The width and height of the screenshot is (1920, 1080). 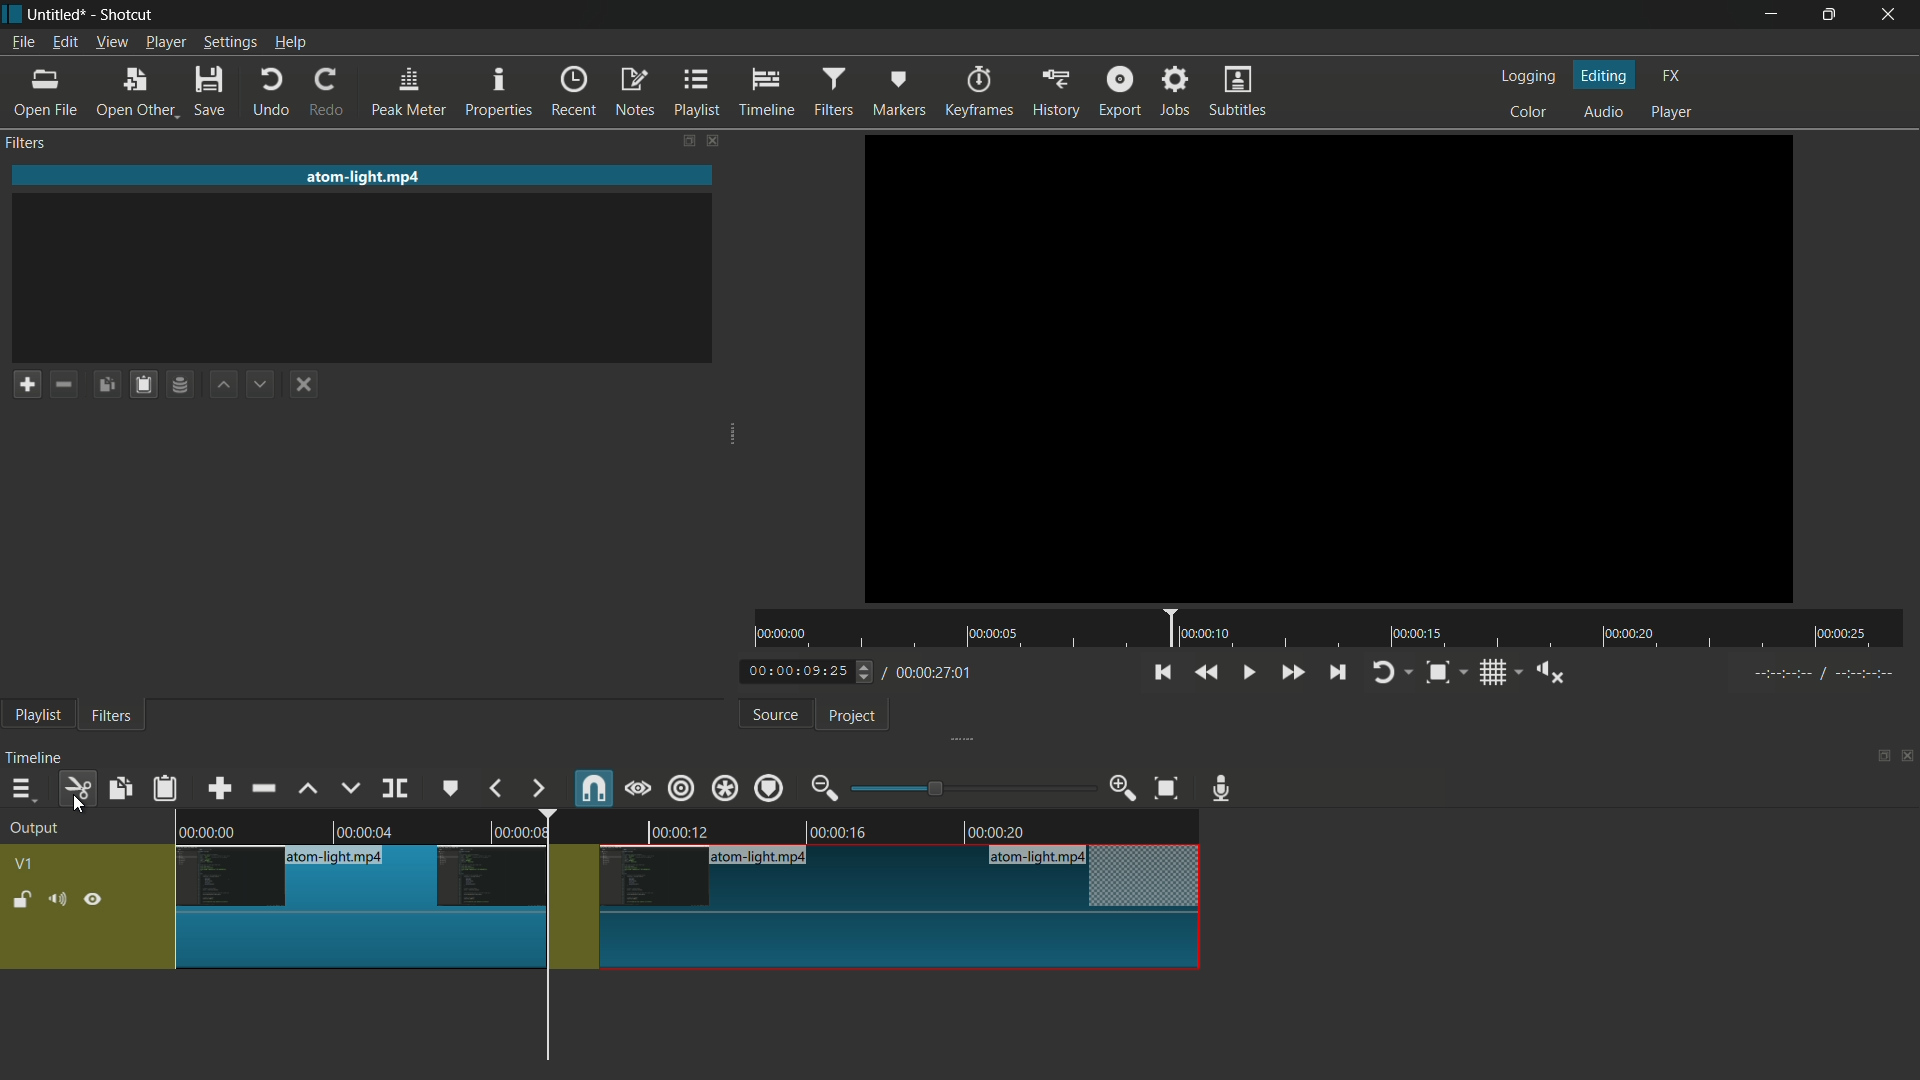 I want to click on paste filters, so click(x=147, y=384).